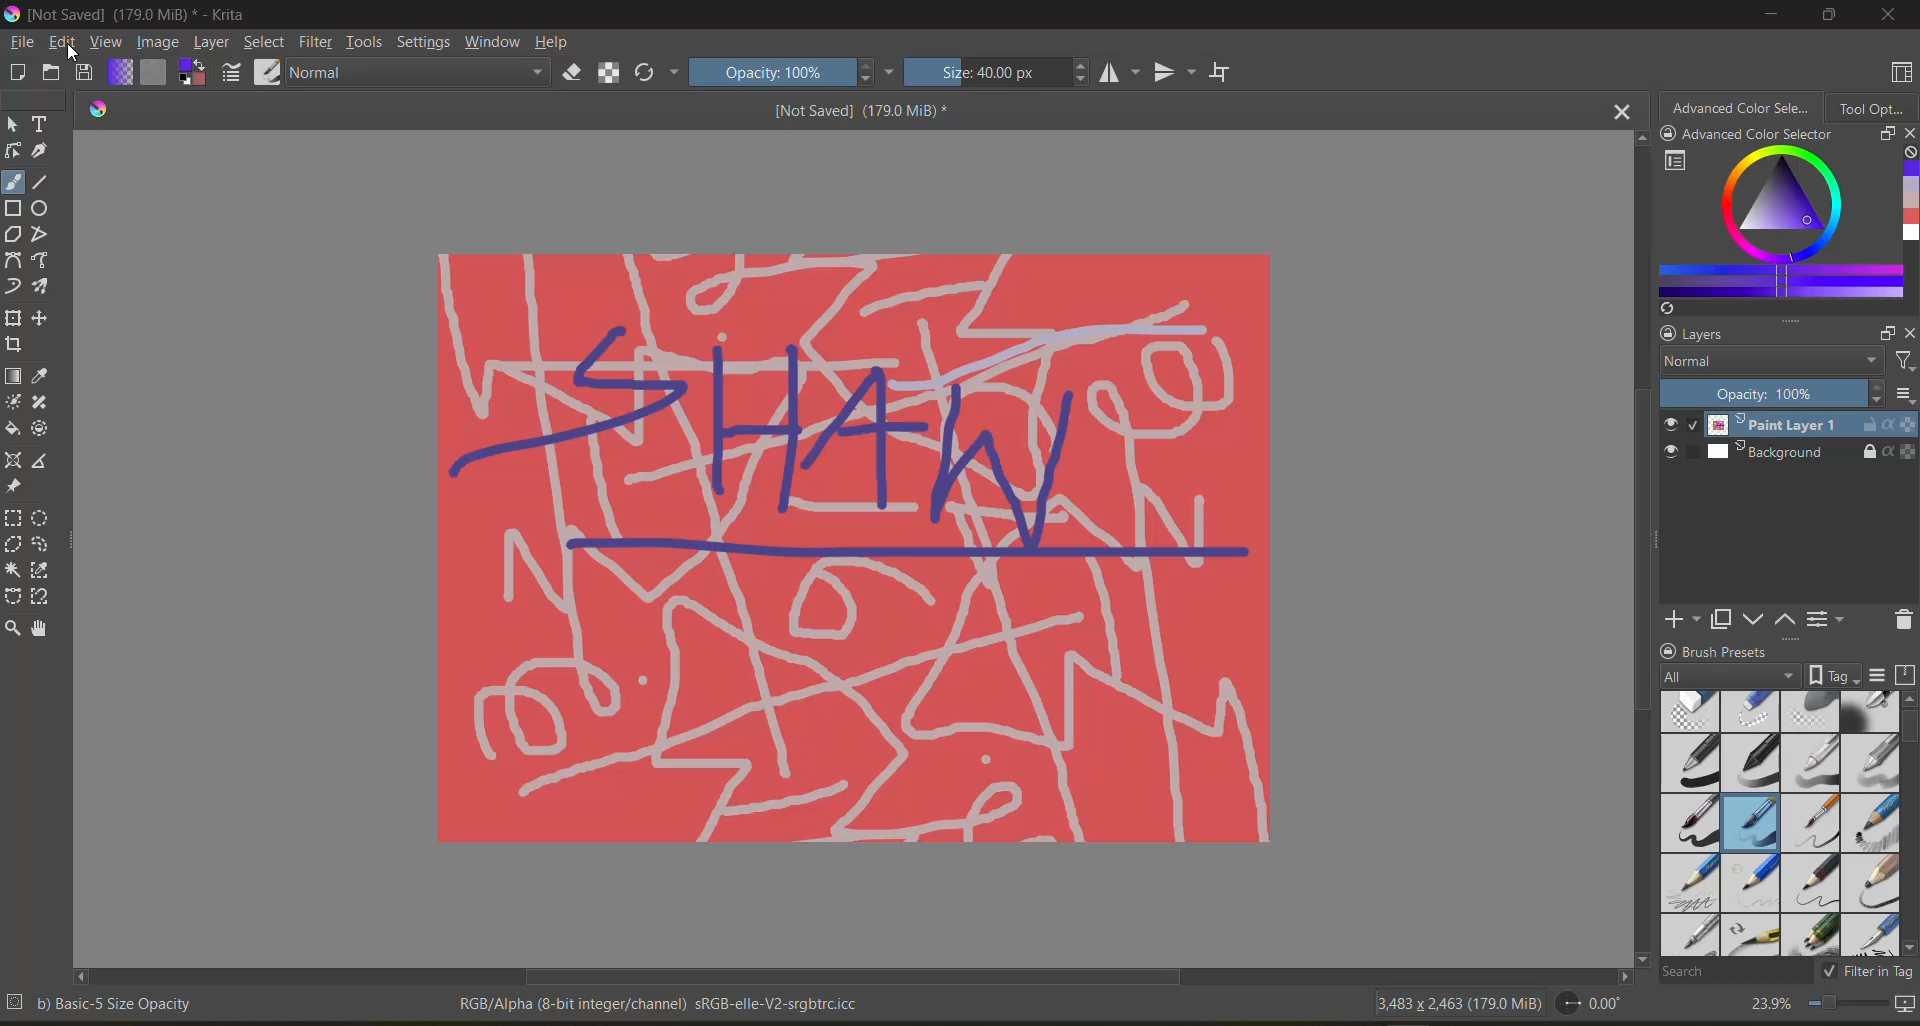  What do you see at coordinates (613, 75) in the screenshot?
I see `preserve alpha` at bounding box center [613, 75].